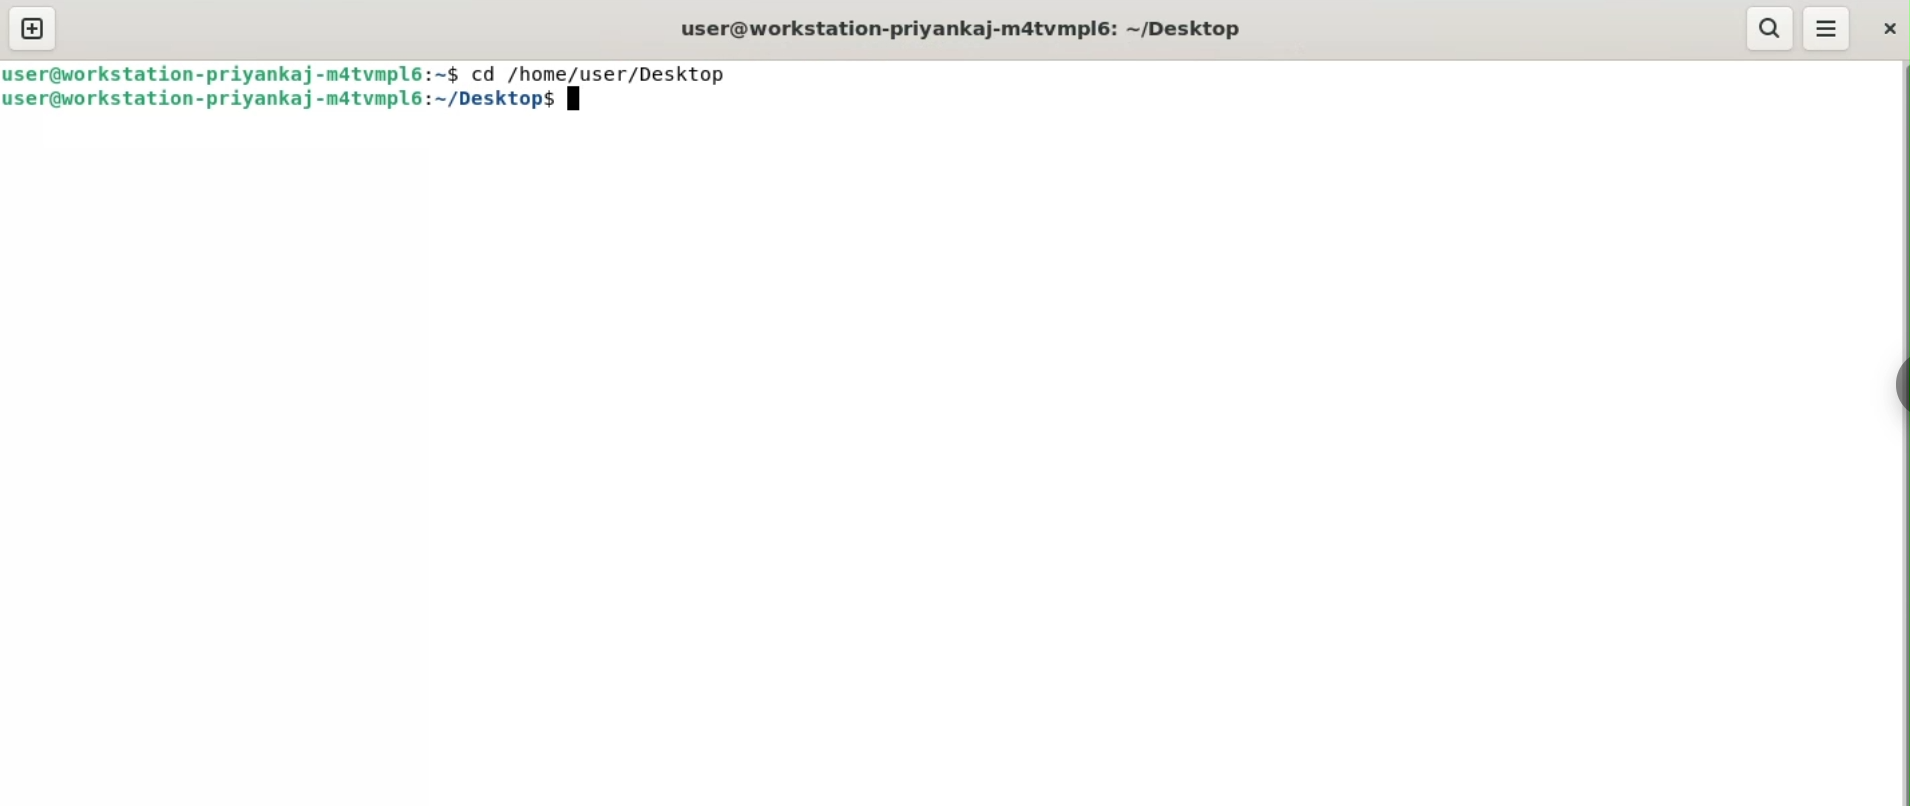 Image resolution: width=1910 pixels, height=806 pixels. What do you see at coordinates (600, 73) in the screenshot?
I see `cd/home/user/desktop` at bounding box center [600, 73].